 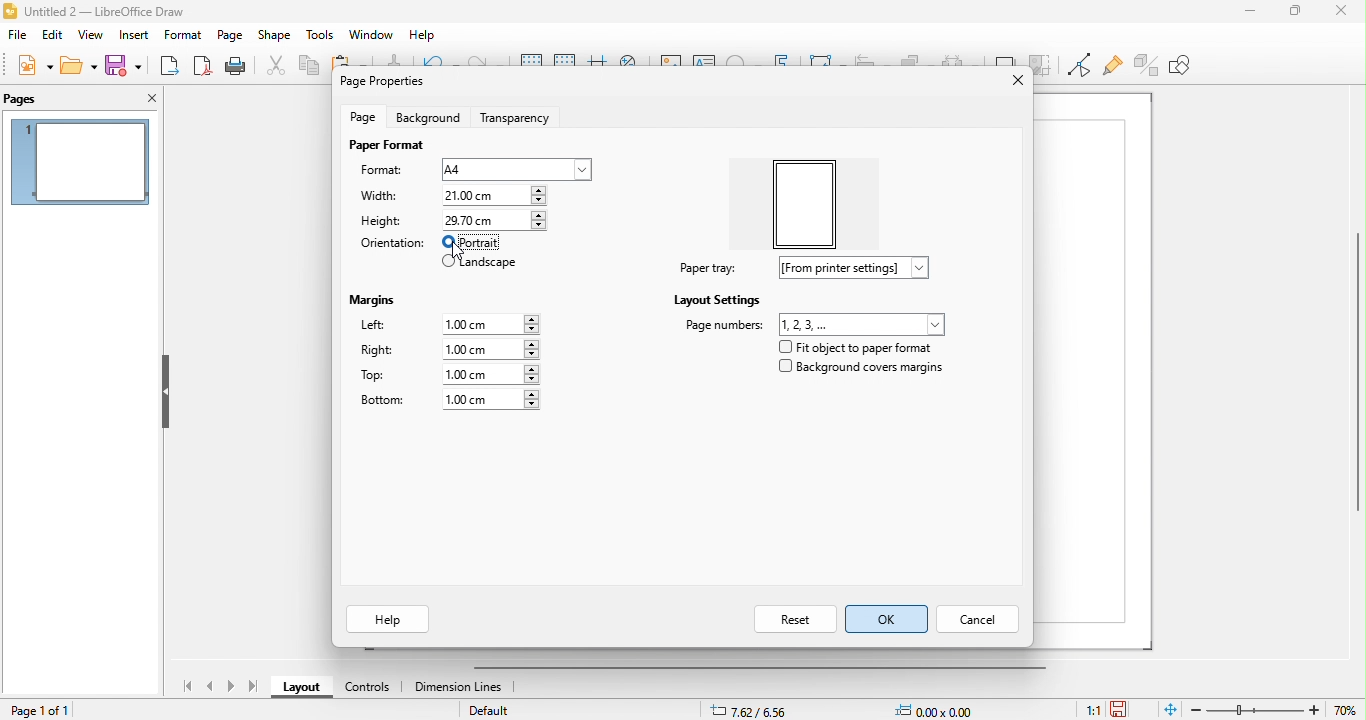 I want to click on background covers and margins, so click(x=863, y=370).